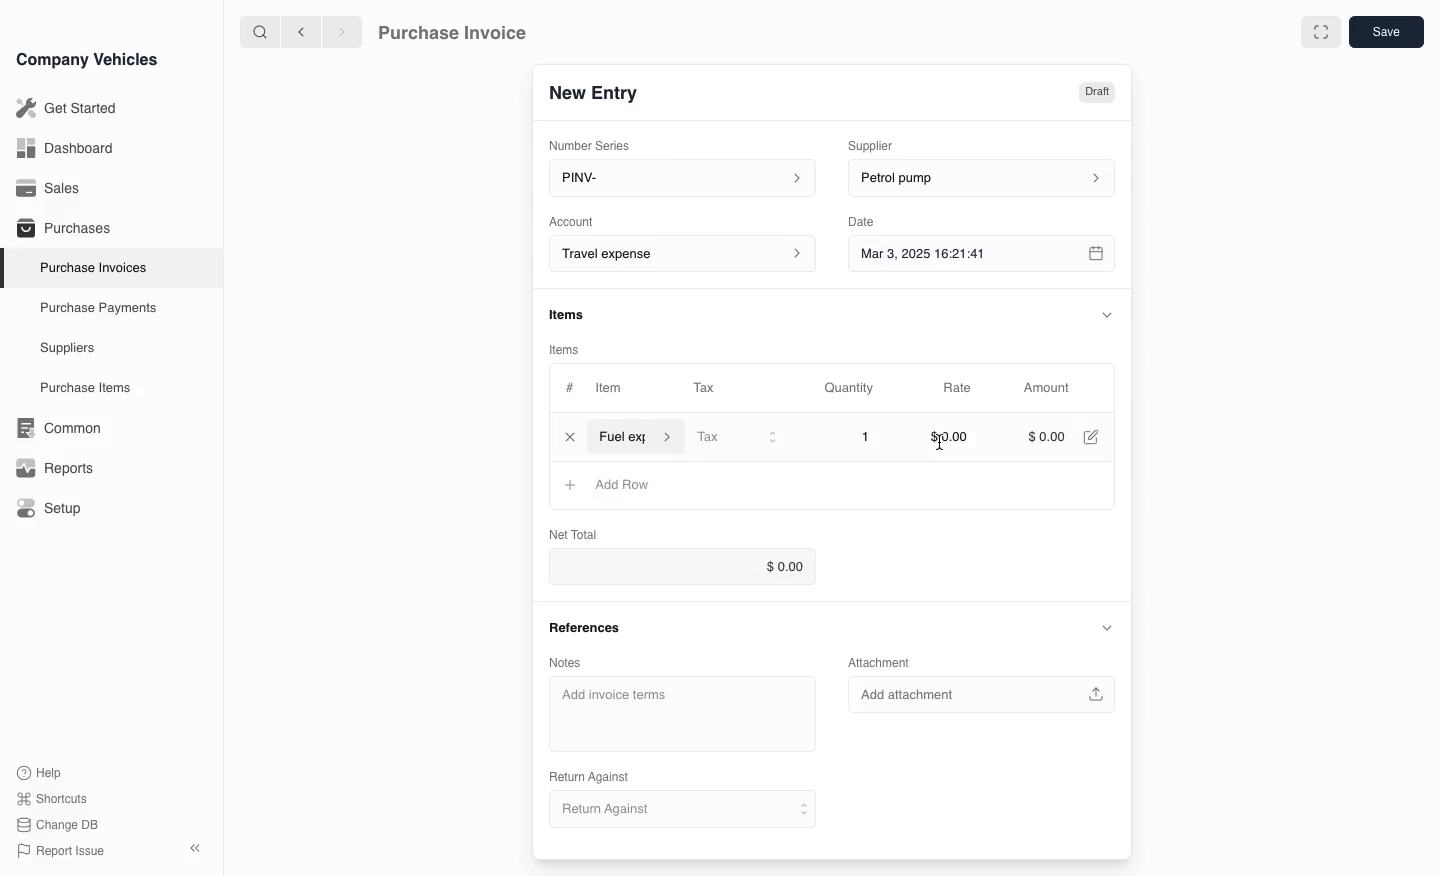 This screenshot has width=1440, height=876. I want to click on edit, so click(1093, 438).